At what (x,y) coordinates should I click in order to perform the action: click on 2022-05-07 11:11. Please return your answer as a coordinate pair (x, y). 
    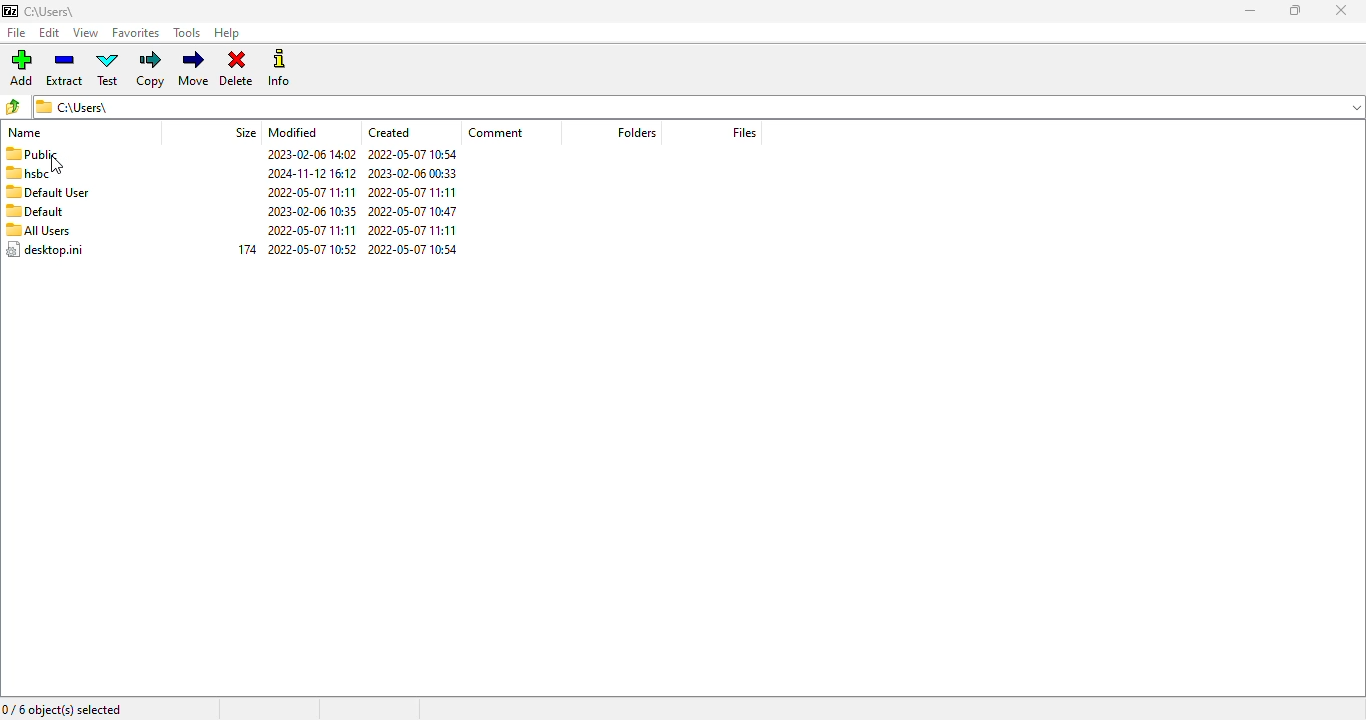
    Looking at the image, I should click on (305, 230).